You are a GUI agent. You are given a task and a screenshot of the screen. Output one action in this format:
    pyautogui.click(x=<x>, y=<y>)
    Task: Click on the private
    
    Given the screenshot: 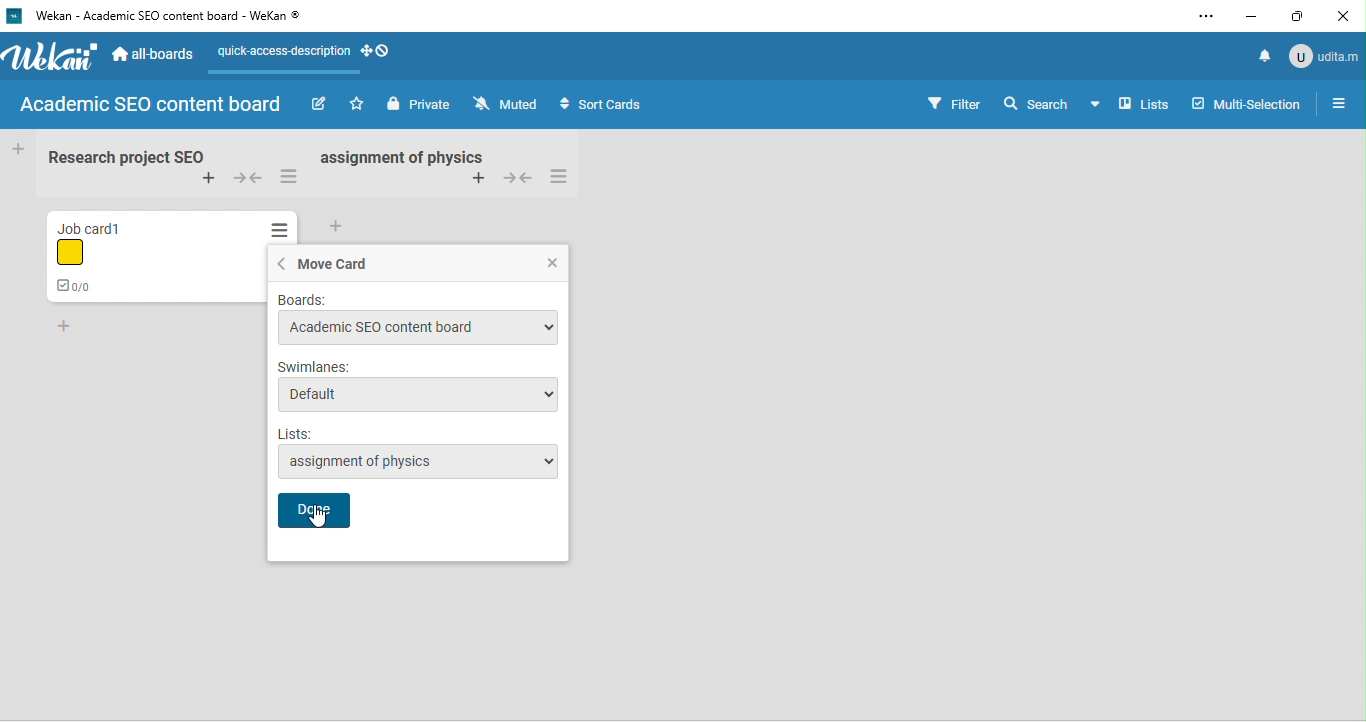 What is the action you would take?
    pyautogui.click(x=421, y=105)
    